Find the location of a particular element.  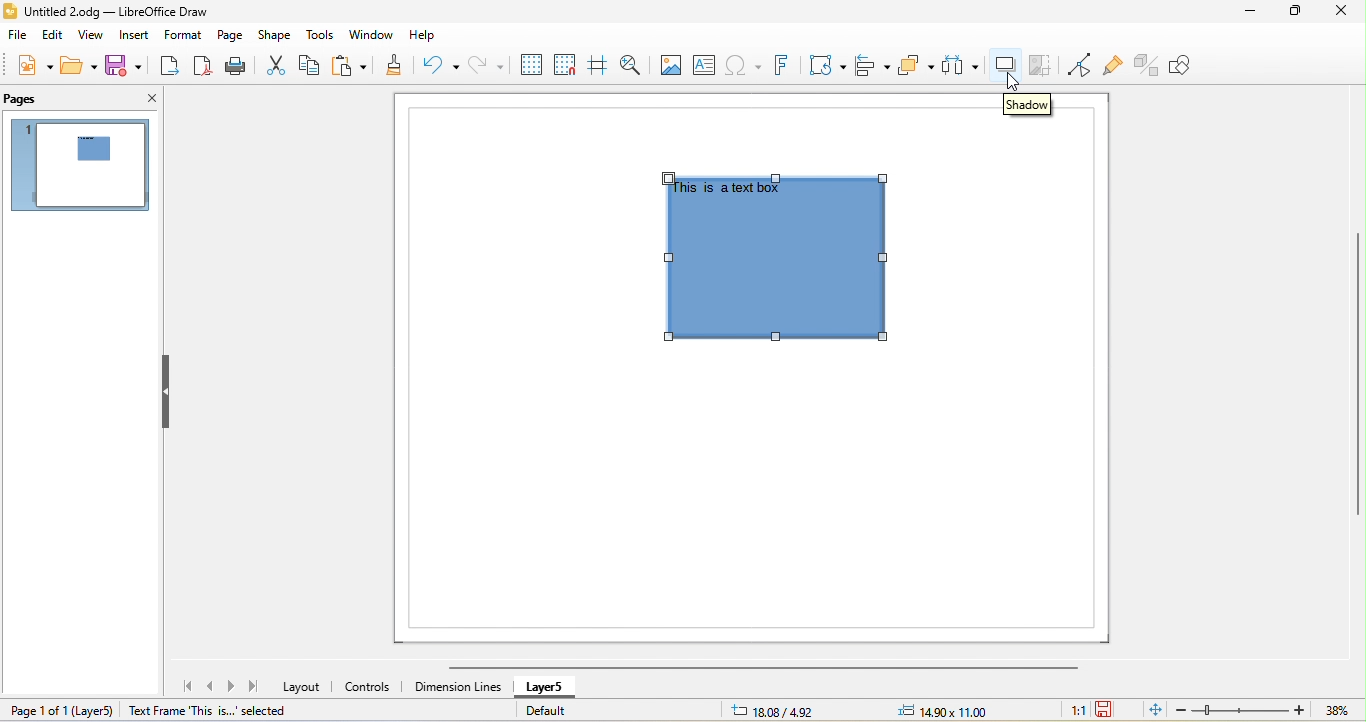

copy is located at coordinates (312, 65).